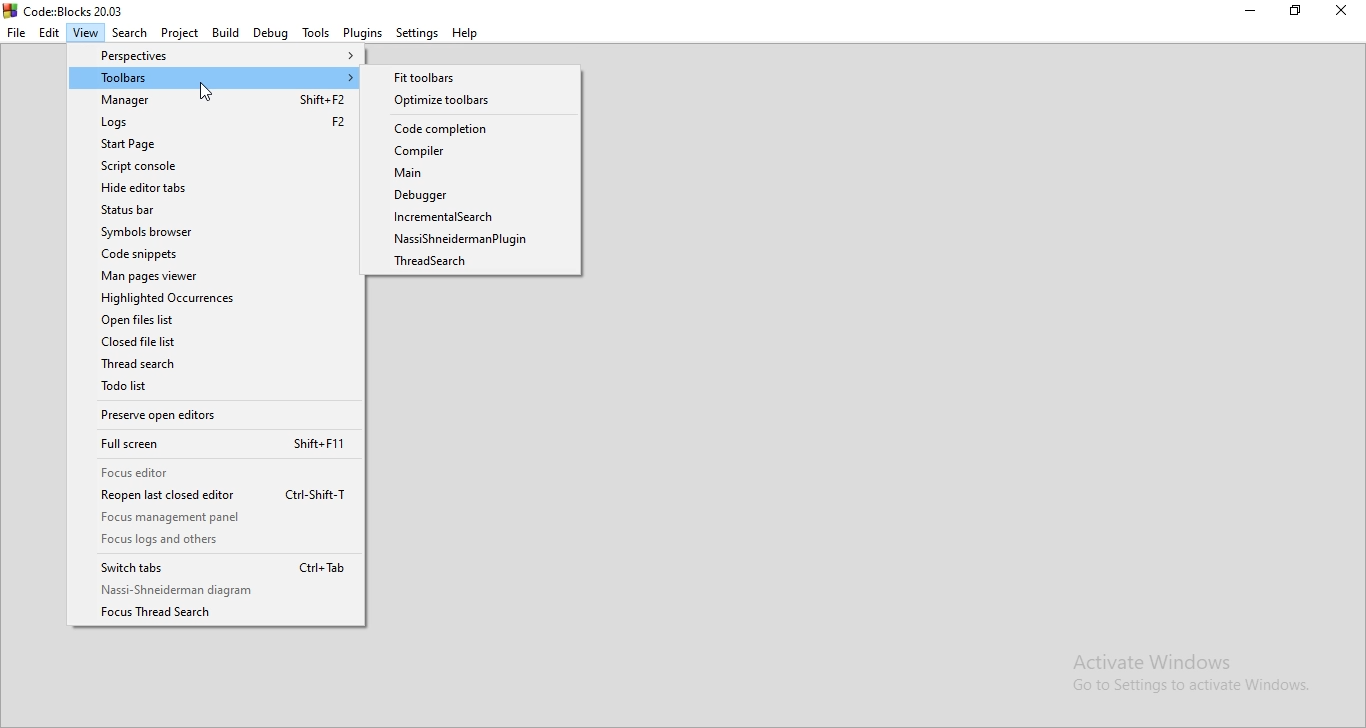 The height and width of the screenshot is (728, 1366). I want to click on Search , so click(131, 31).